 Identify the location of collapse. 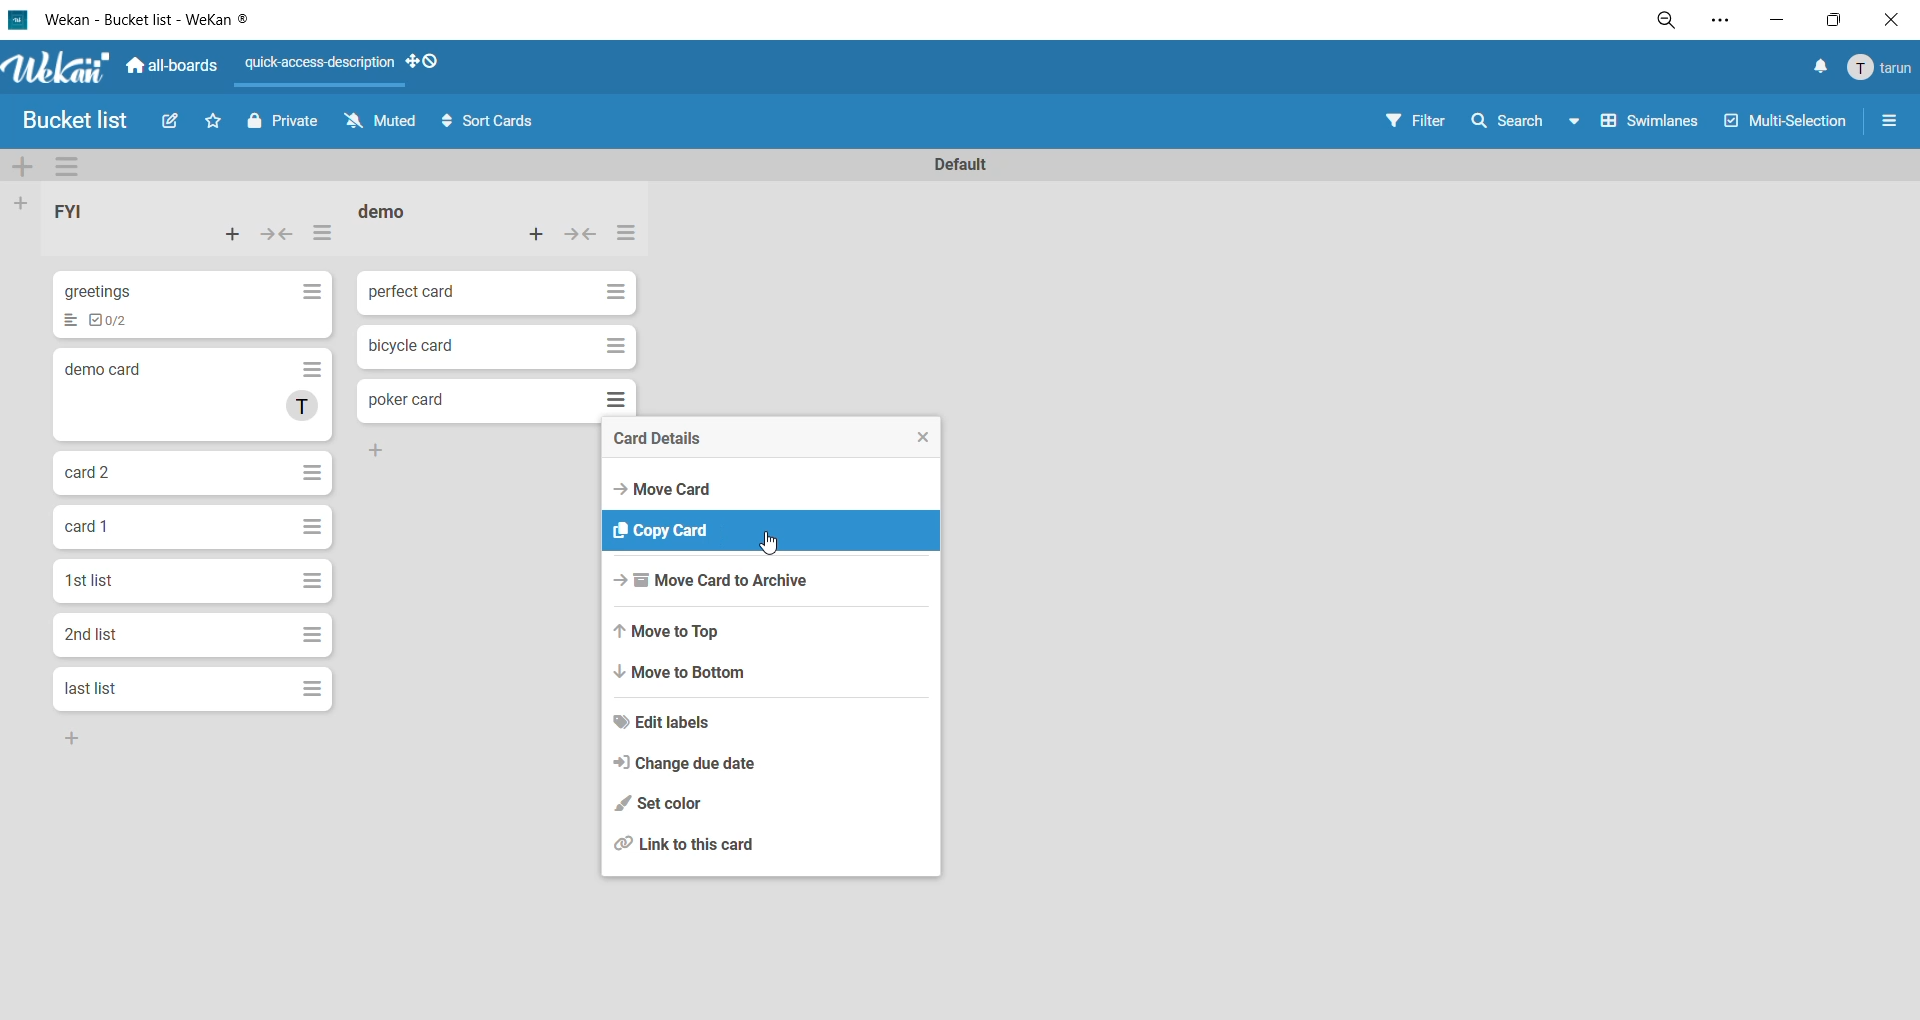
(581, 238).